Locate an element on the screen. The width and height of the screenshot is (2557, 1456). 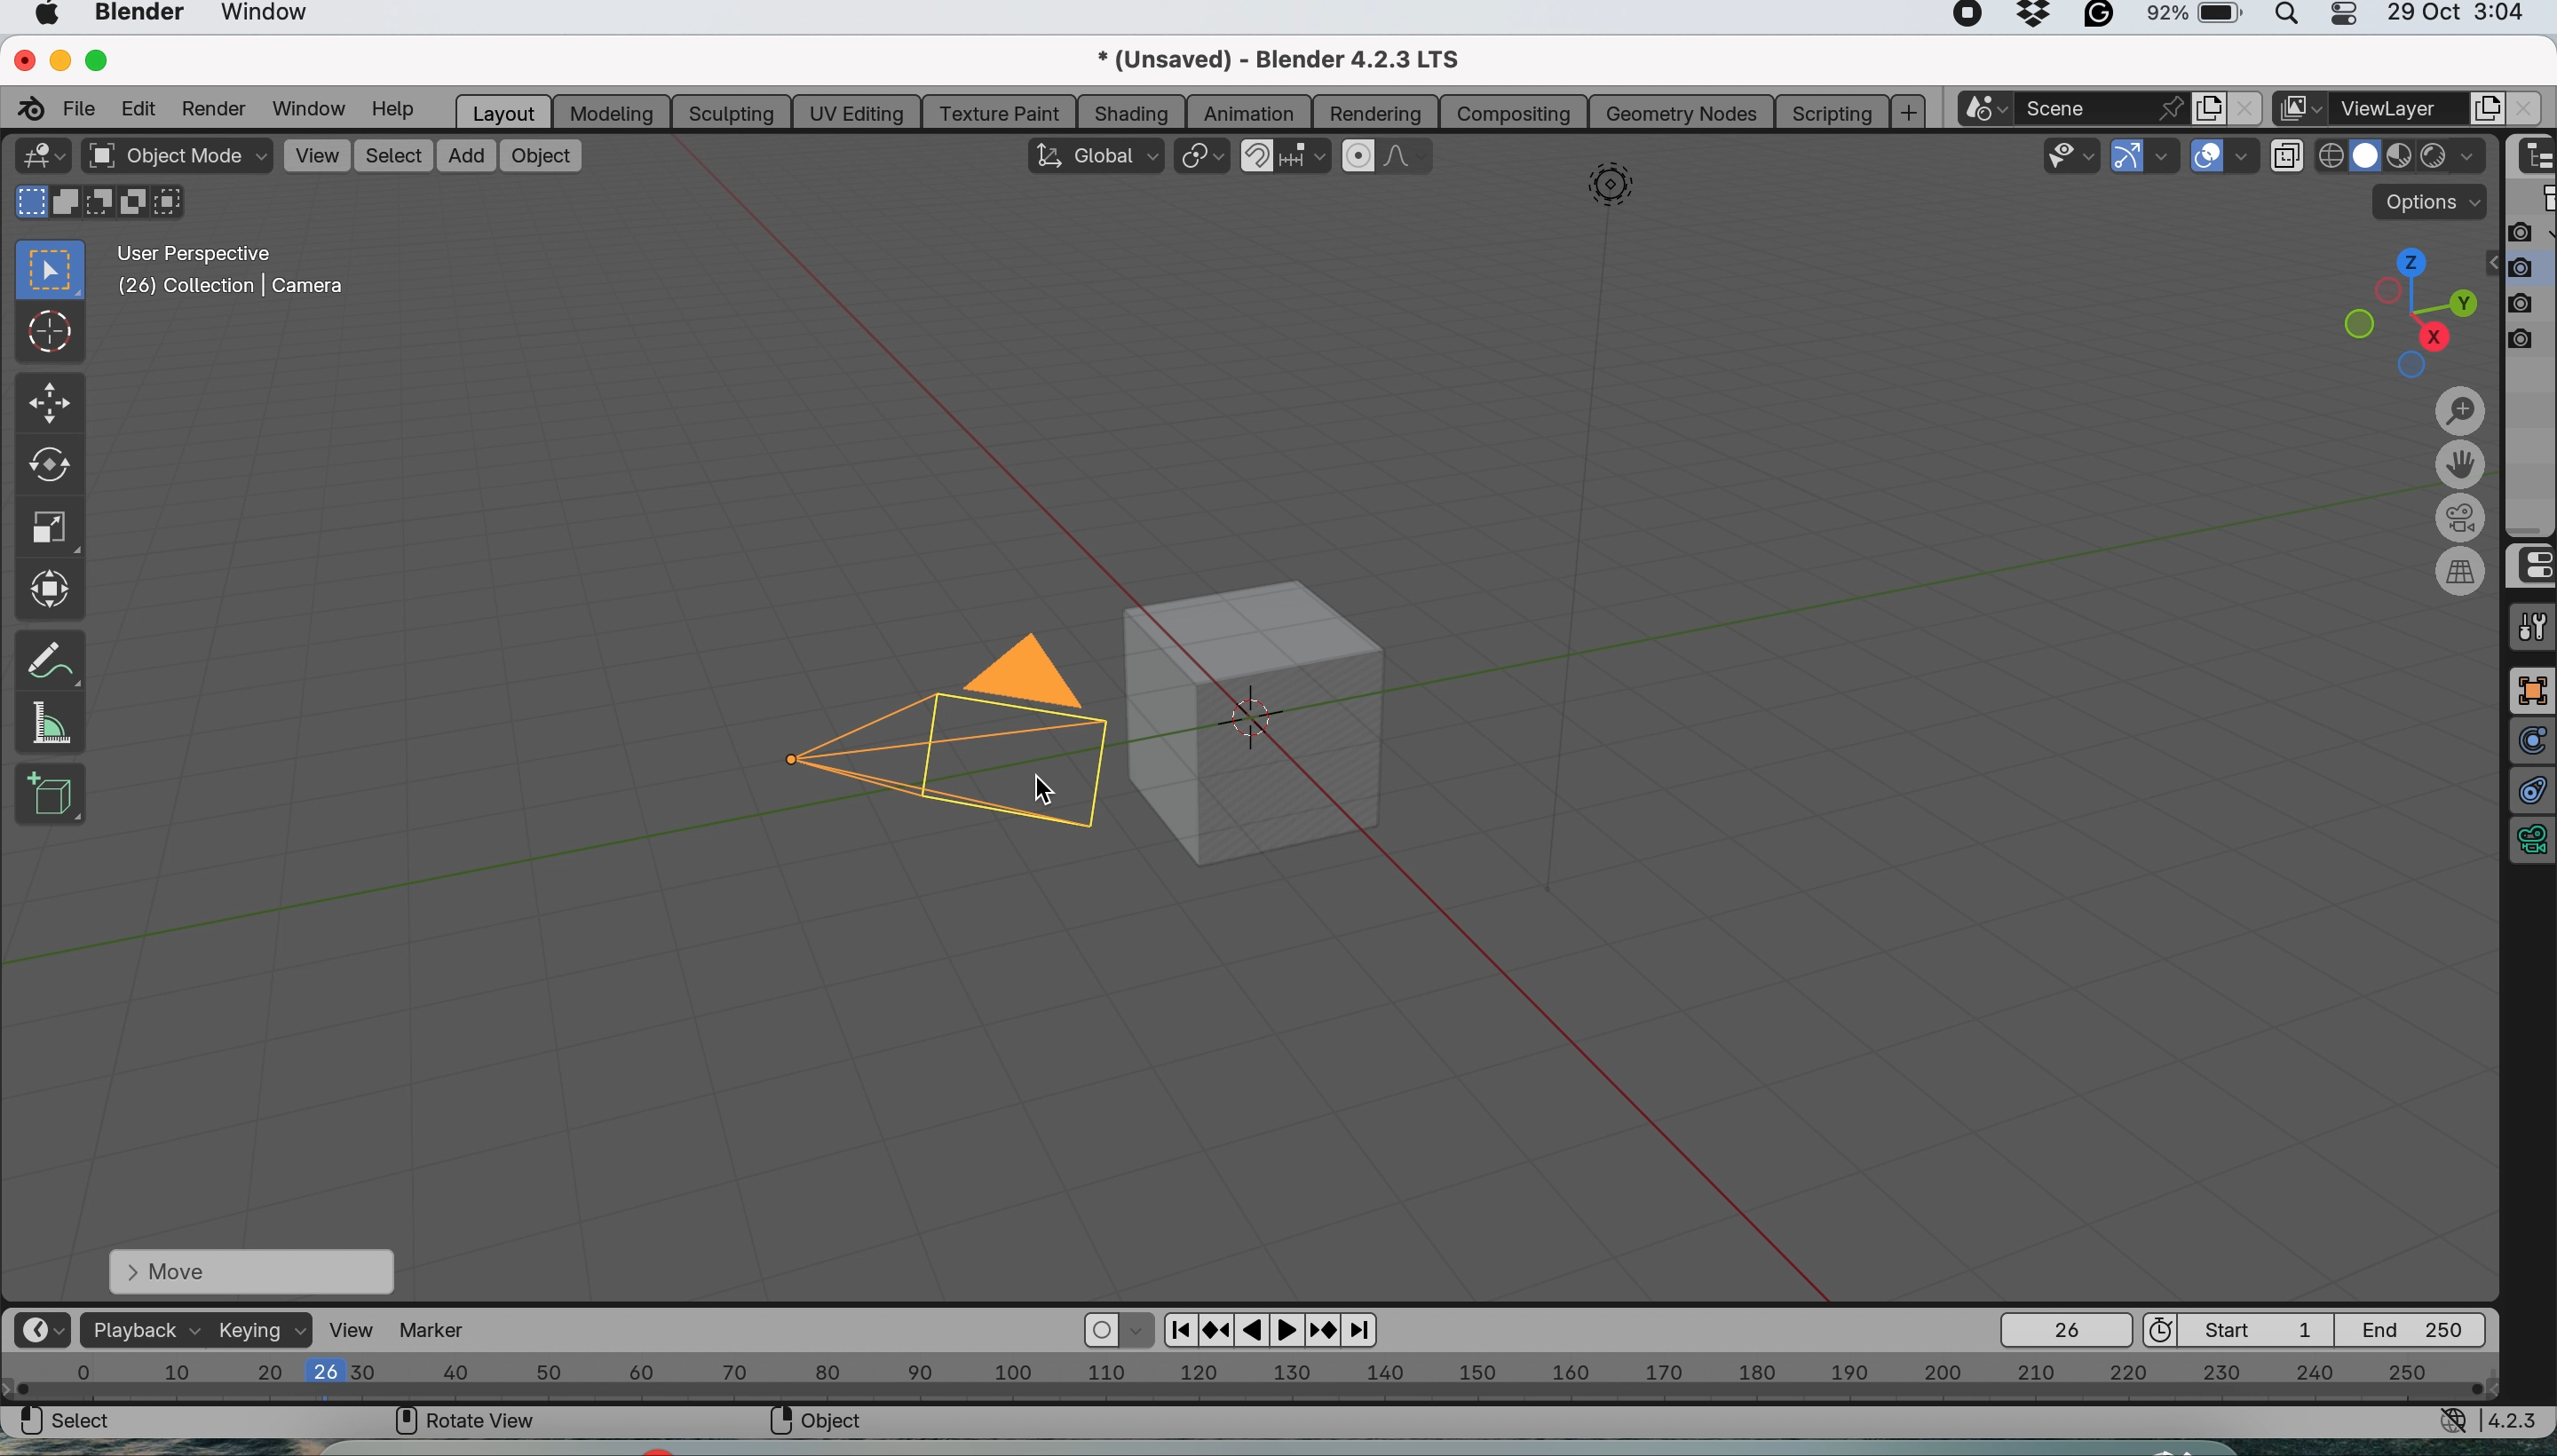
close is located at coordinates (2243, 108).